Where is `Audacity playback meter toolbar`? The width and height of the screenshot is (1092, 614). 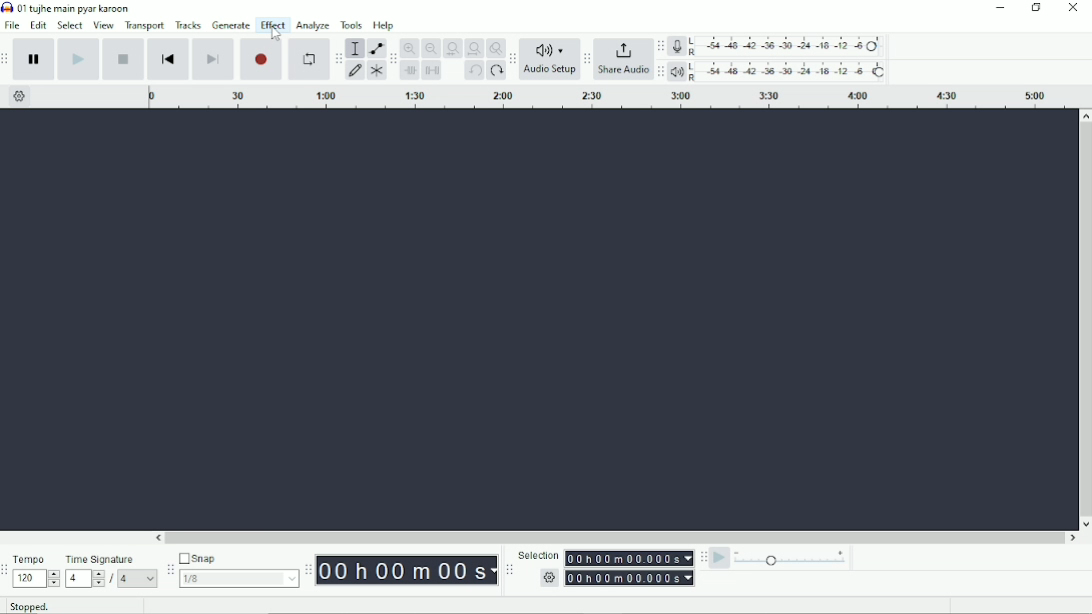
Audacity playback meter toolbar is located at coordinates (661, 71).